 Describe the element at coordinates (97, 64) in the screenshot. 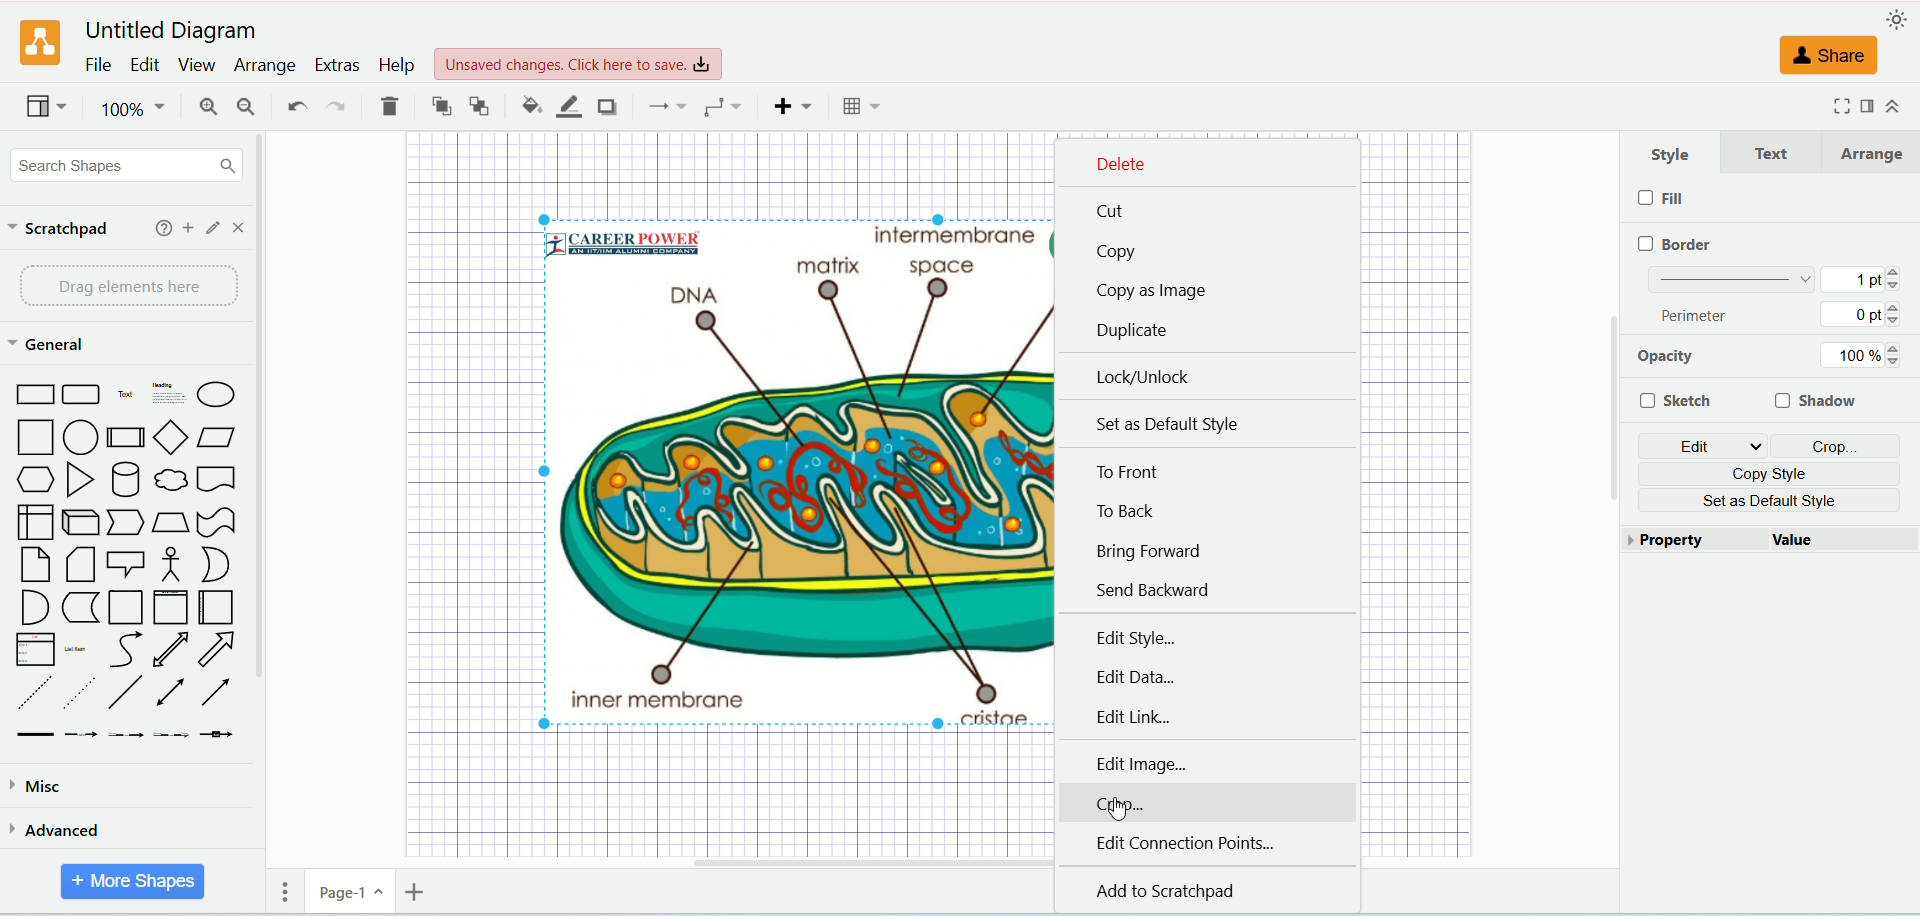

I see `file` at that location.